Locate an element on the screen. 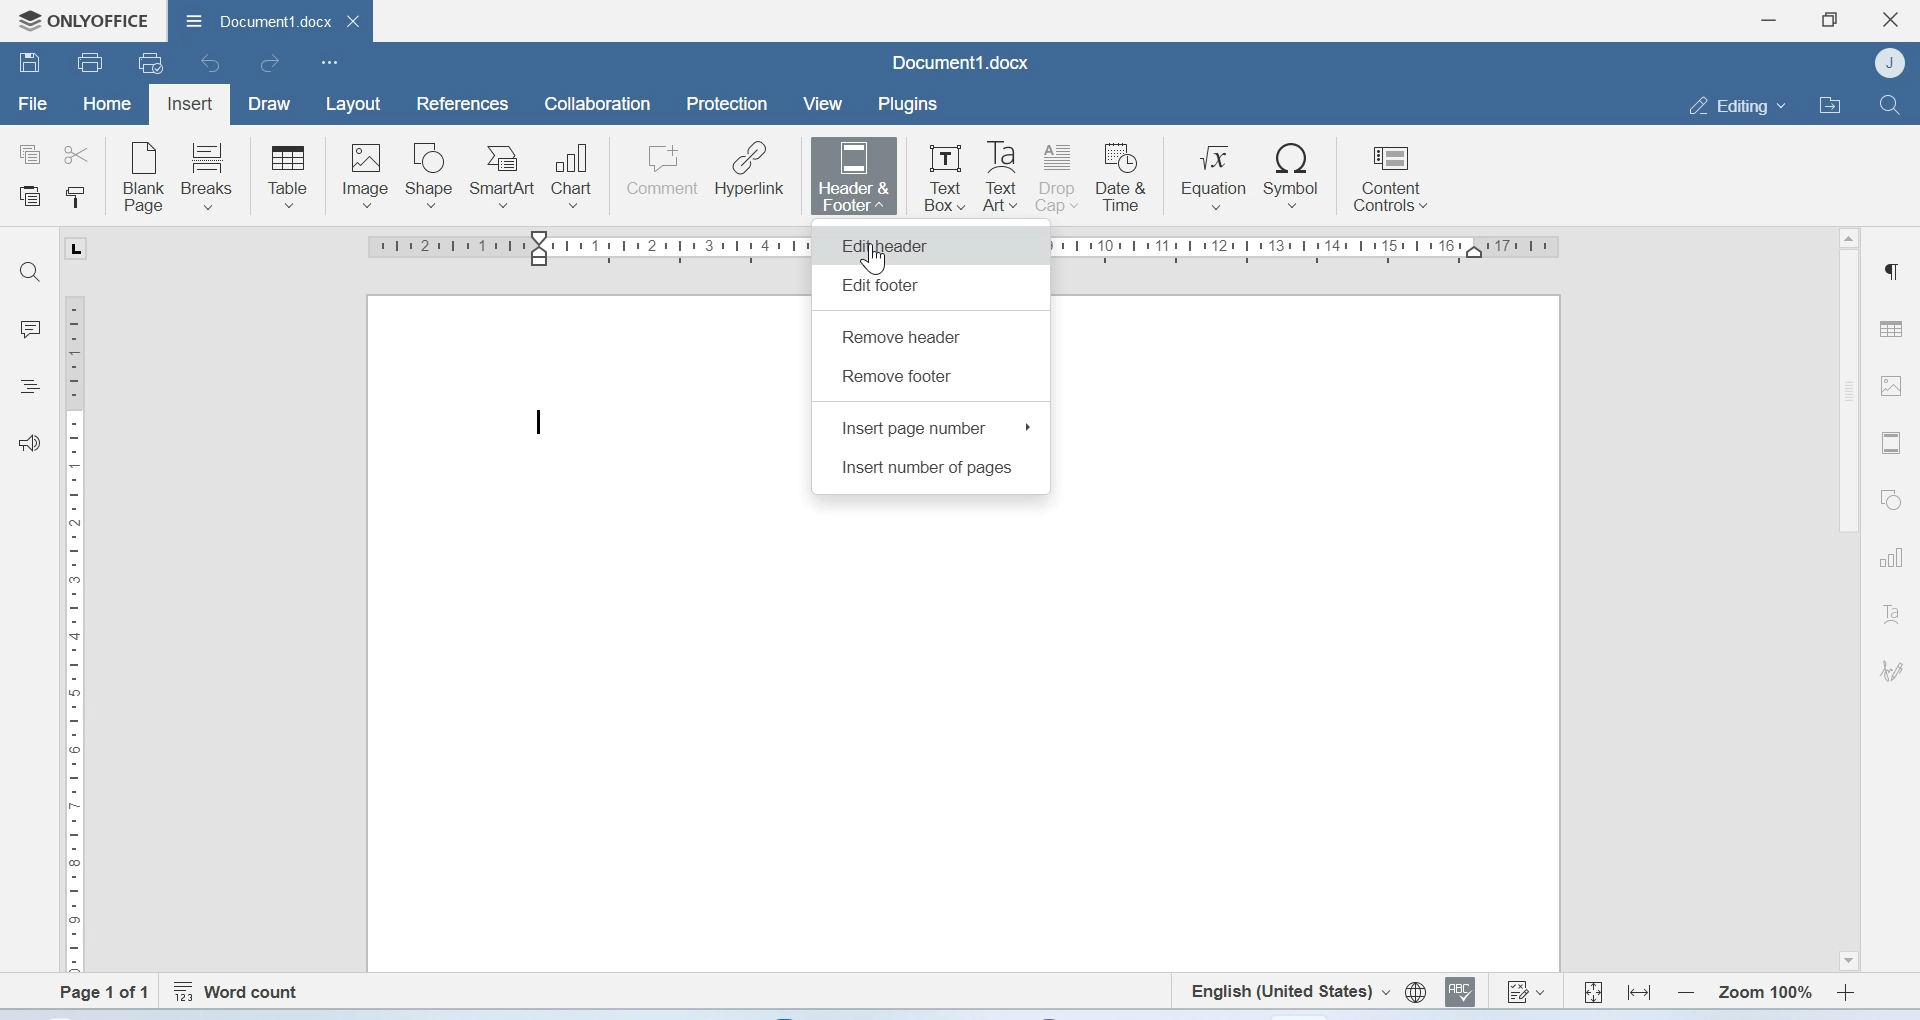 The image size is (1920, 1020). Find is located at coordinates (35, 272).